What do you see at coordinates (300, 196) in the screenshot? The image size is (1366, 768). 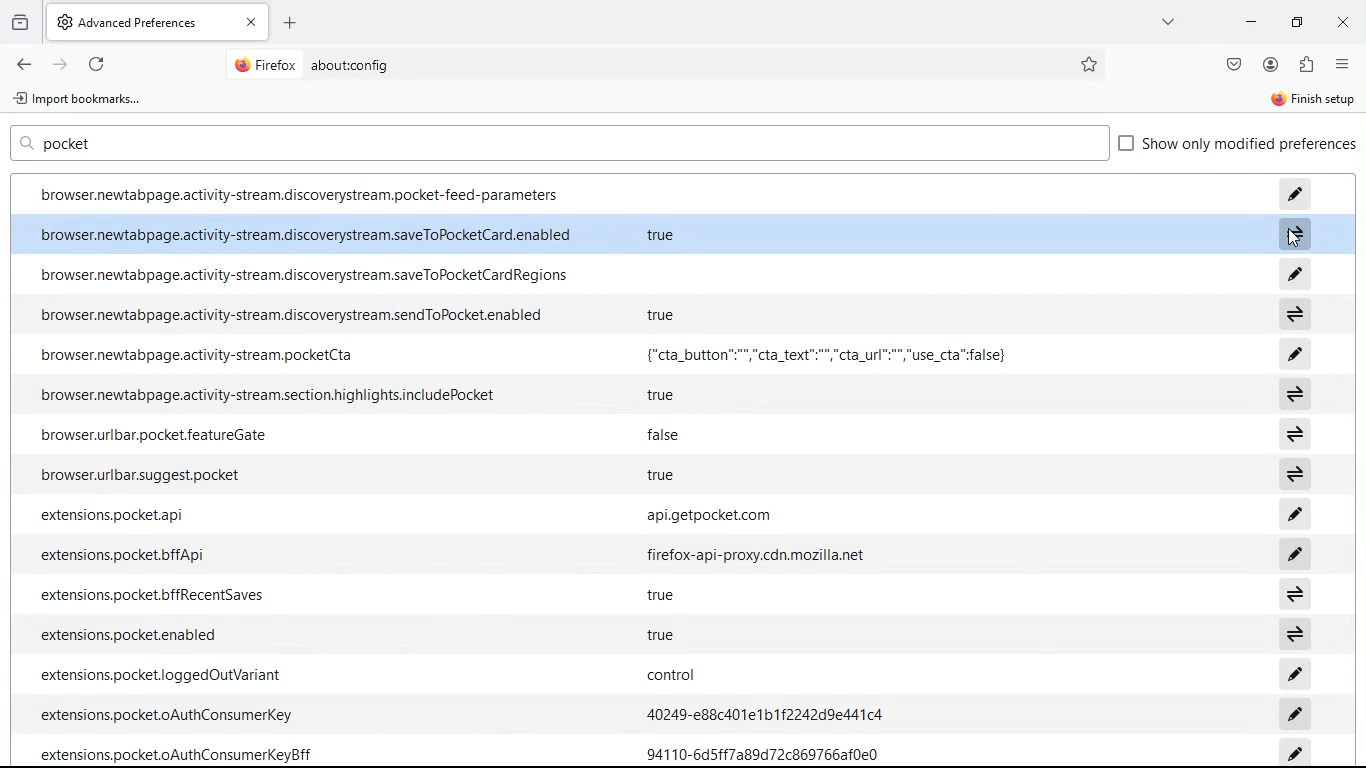 I see `browser.newtabpage.activity-stream.discoverystream.pocket-feed-parameters` at bounding box center [300, 196].